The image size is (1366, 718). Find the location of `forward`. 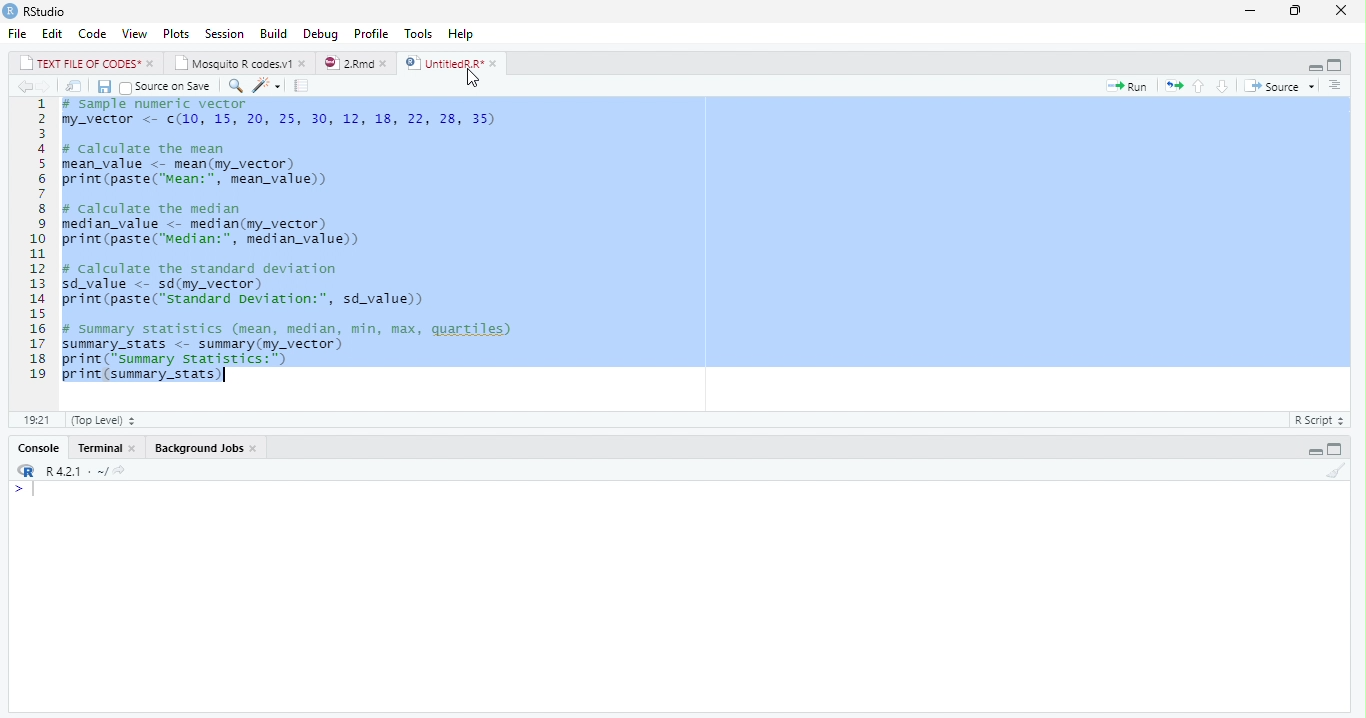

forward is located at coordinates (46, 86).